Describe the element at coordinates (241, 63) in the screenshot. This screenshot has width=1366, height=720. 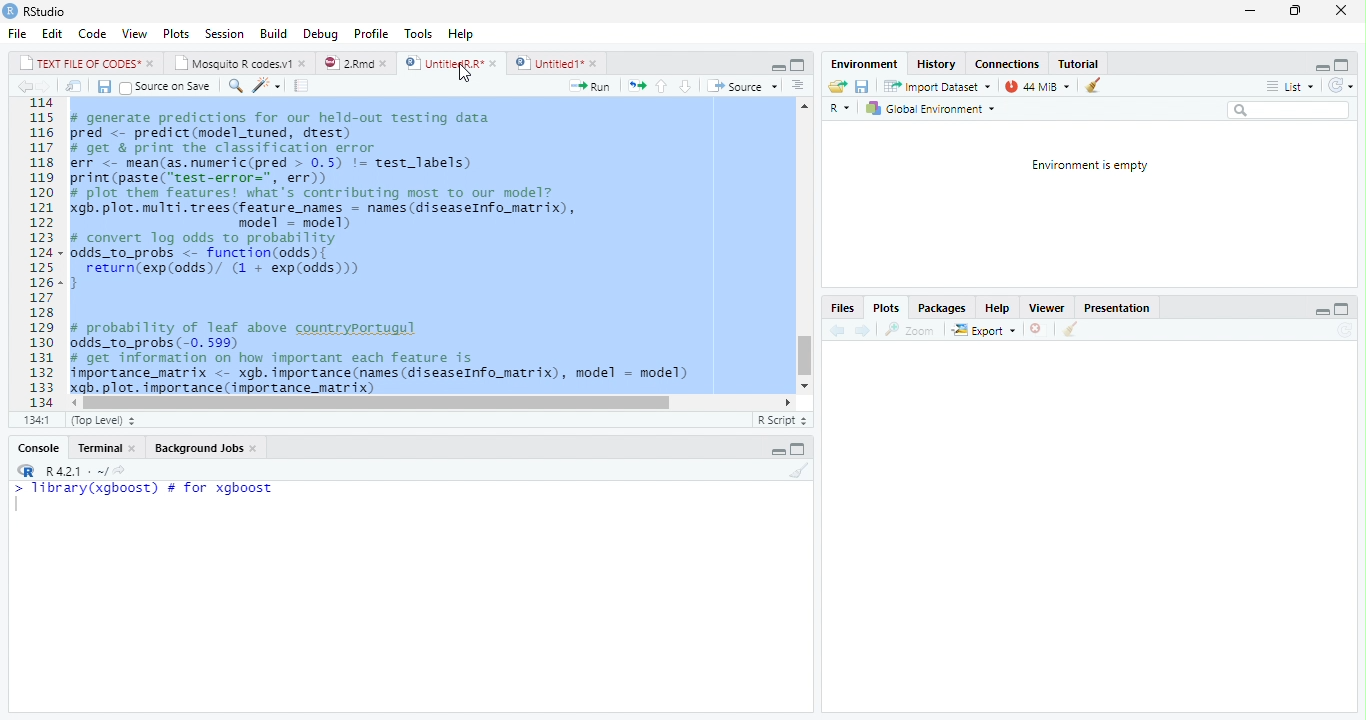
I see `Mosquito R codes1` at that location.